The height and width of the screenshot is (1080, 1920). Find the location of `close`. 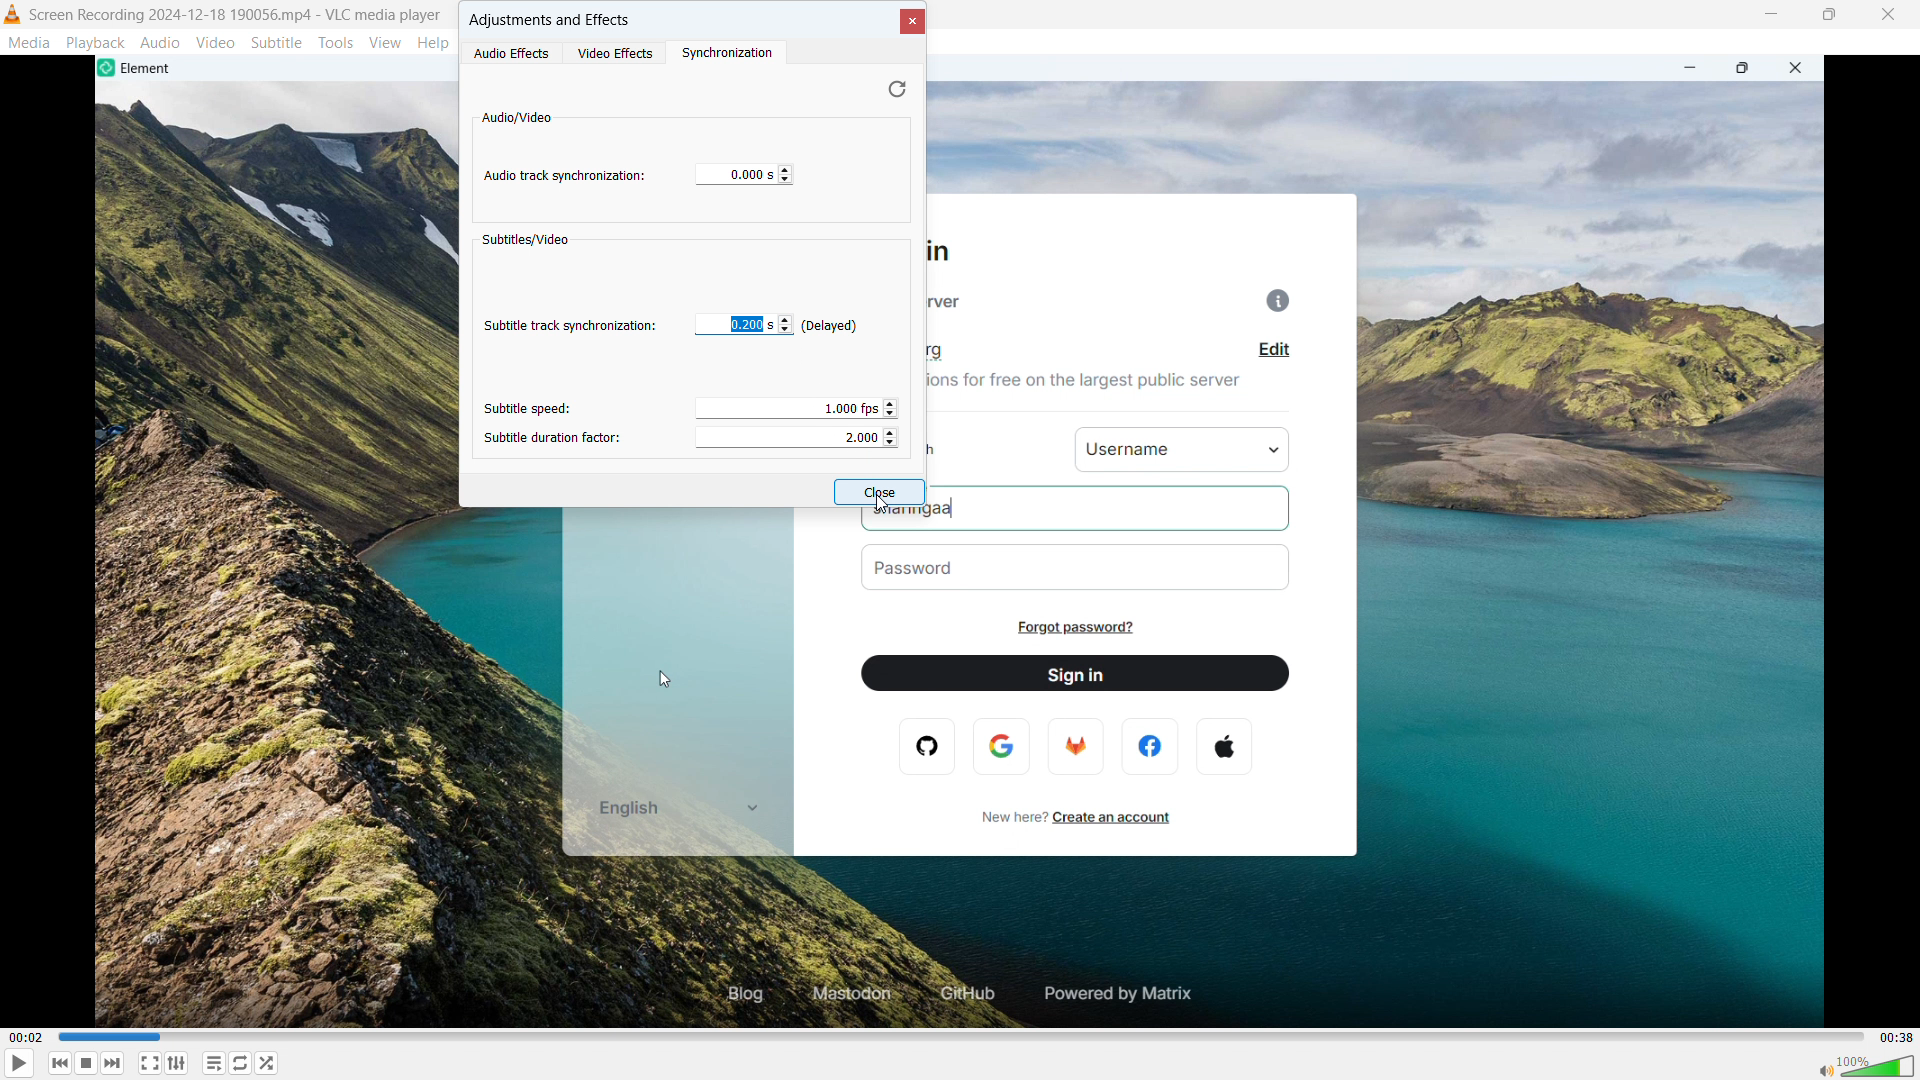

close is located at coordinates (879, 492).